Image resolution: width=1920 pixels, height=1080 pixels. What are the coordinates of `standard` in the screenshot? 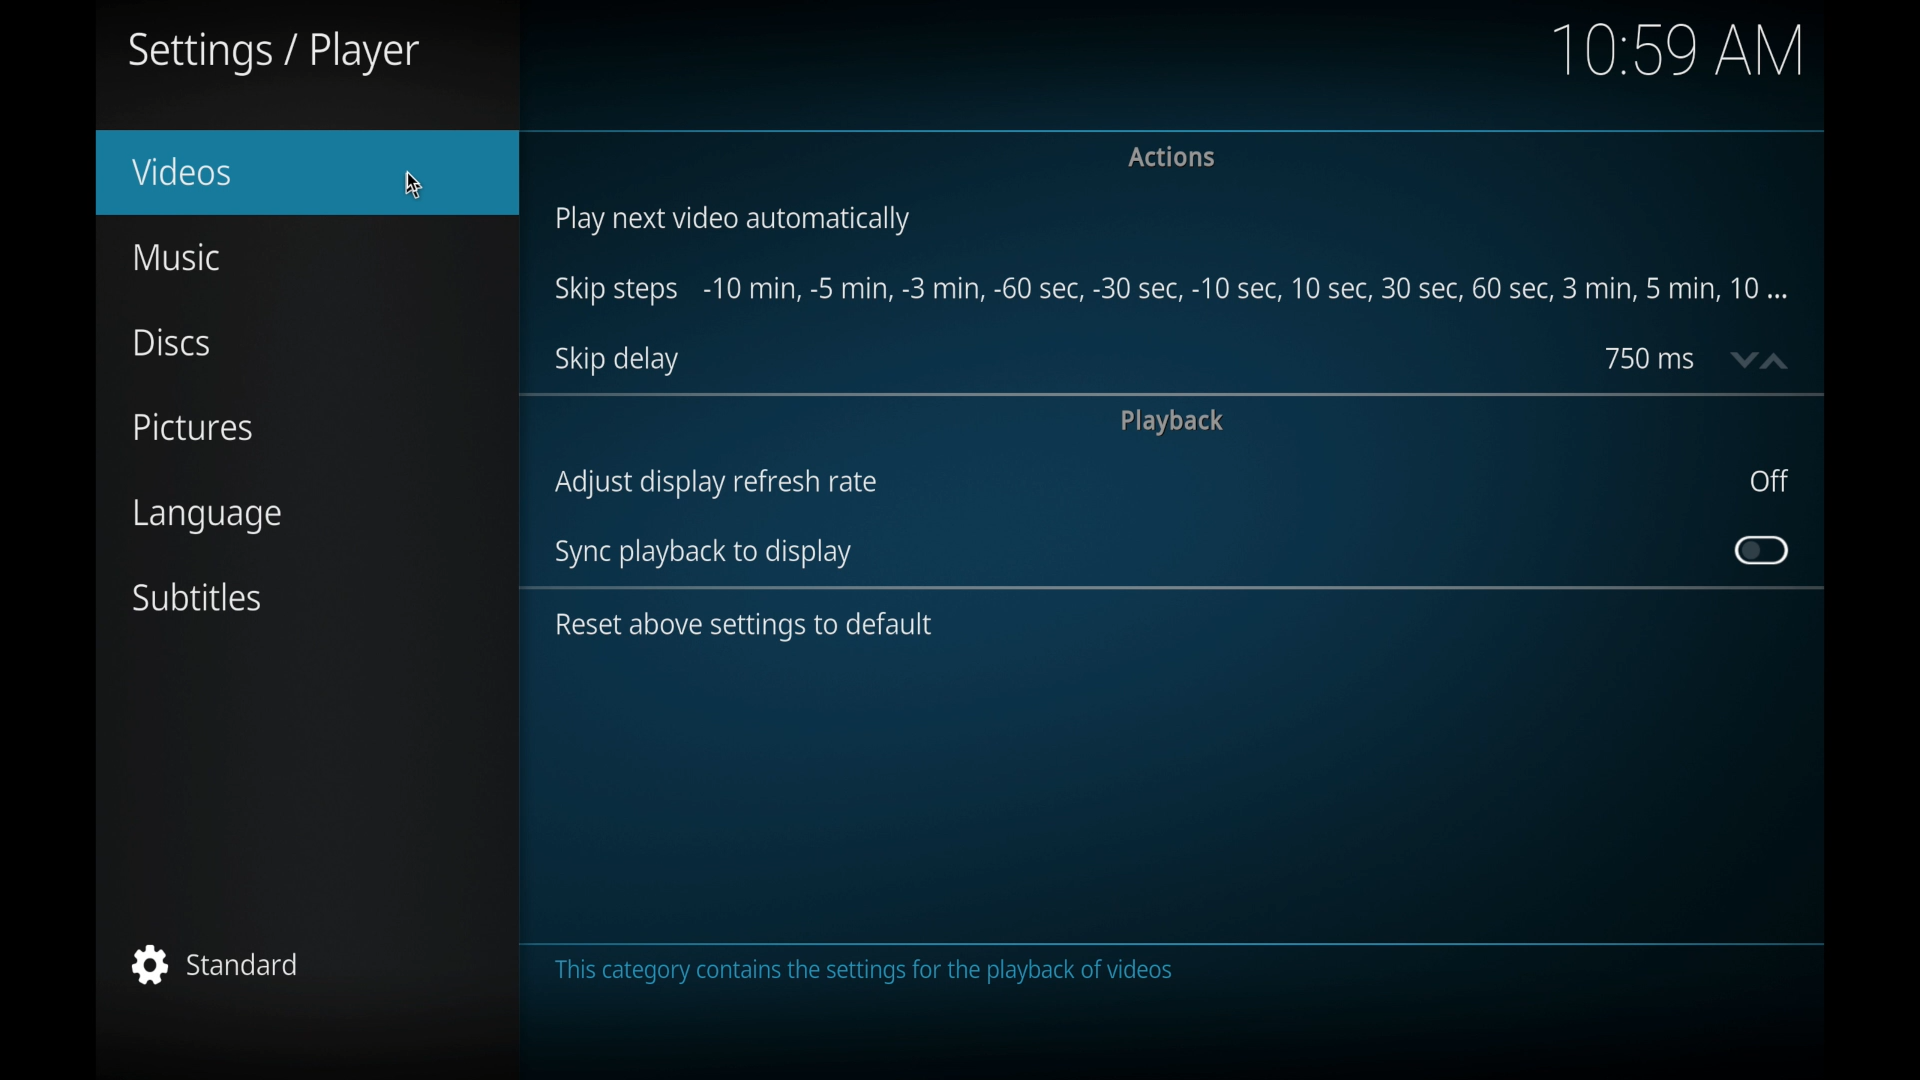 It's located at (214, 963).